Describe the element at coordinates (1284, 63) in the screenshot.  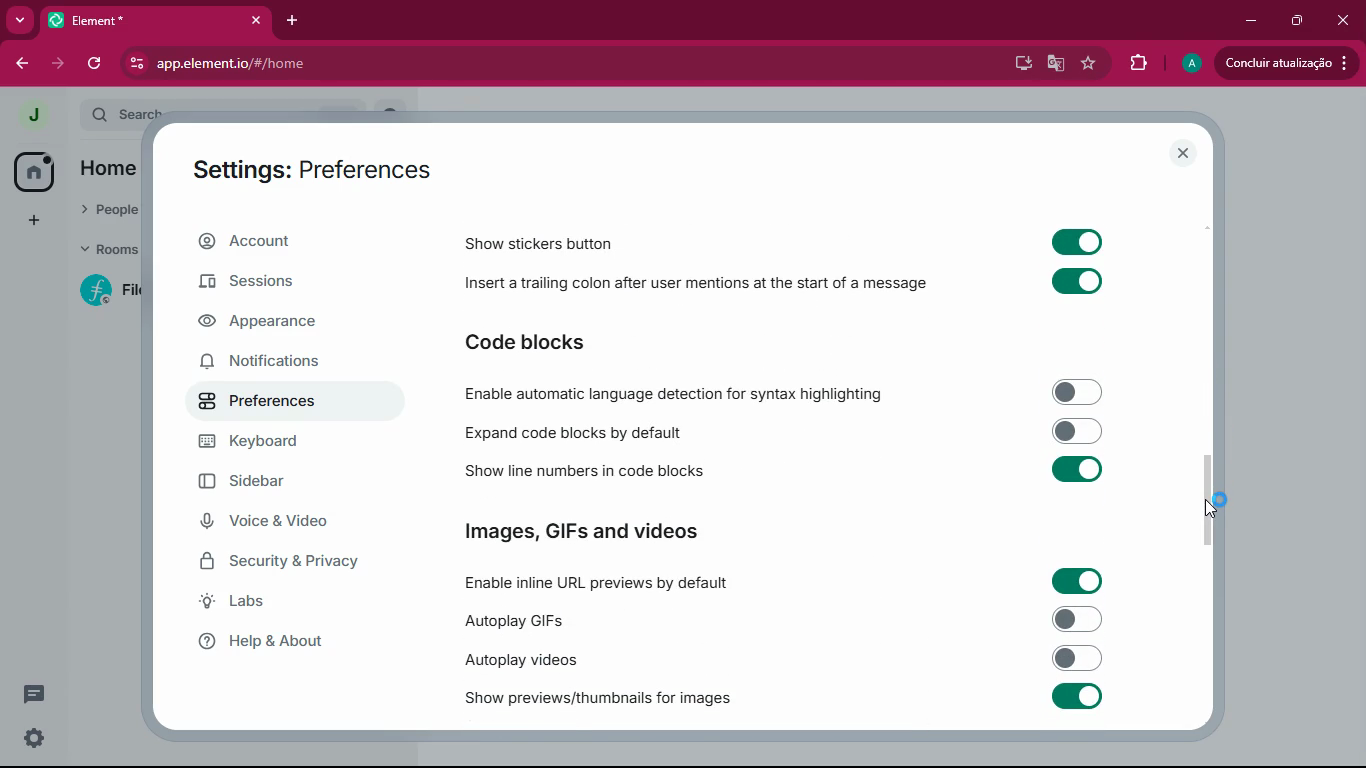
I see `Conduir atualizacado` at that location.